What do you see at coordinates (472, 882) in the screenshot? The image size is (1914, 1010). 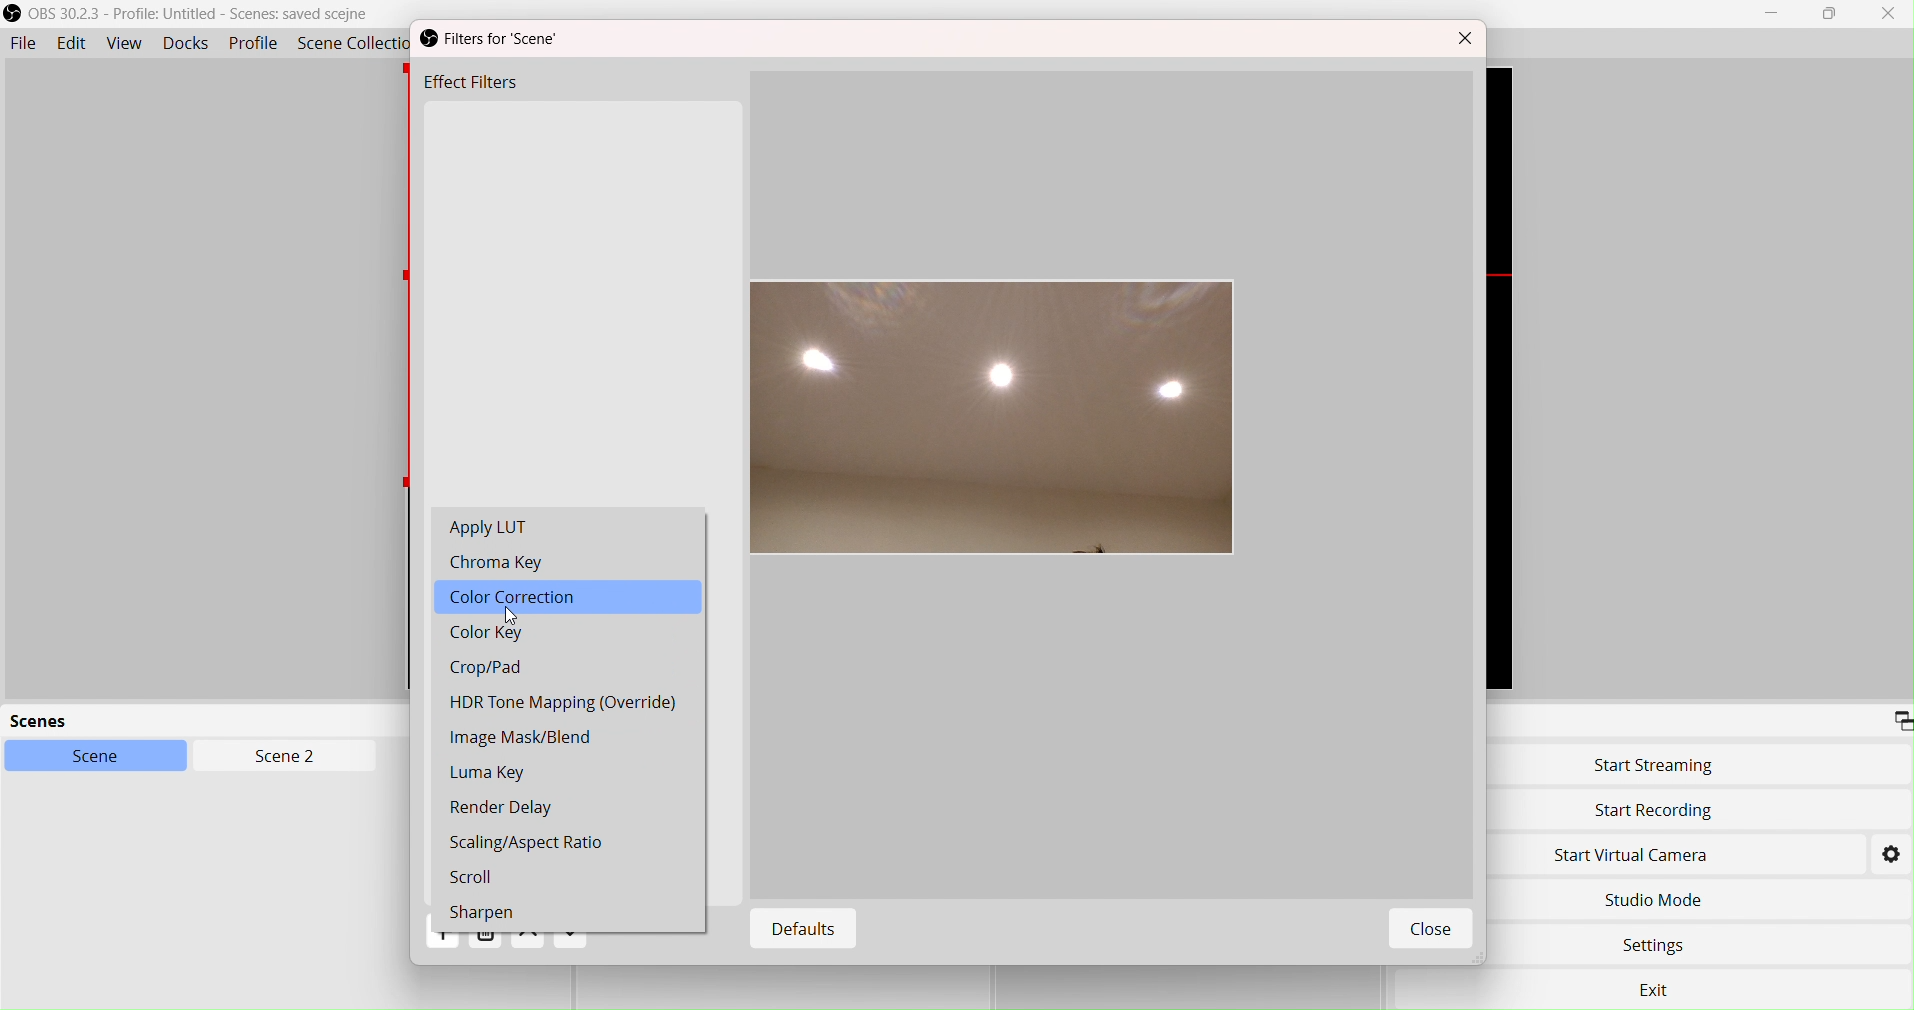 I see `Scroll` at bounding box center [472, 882].